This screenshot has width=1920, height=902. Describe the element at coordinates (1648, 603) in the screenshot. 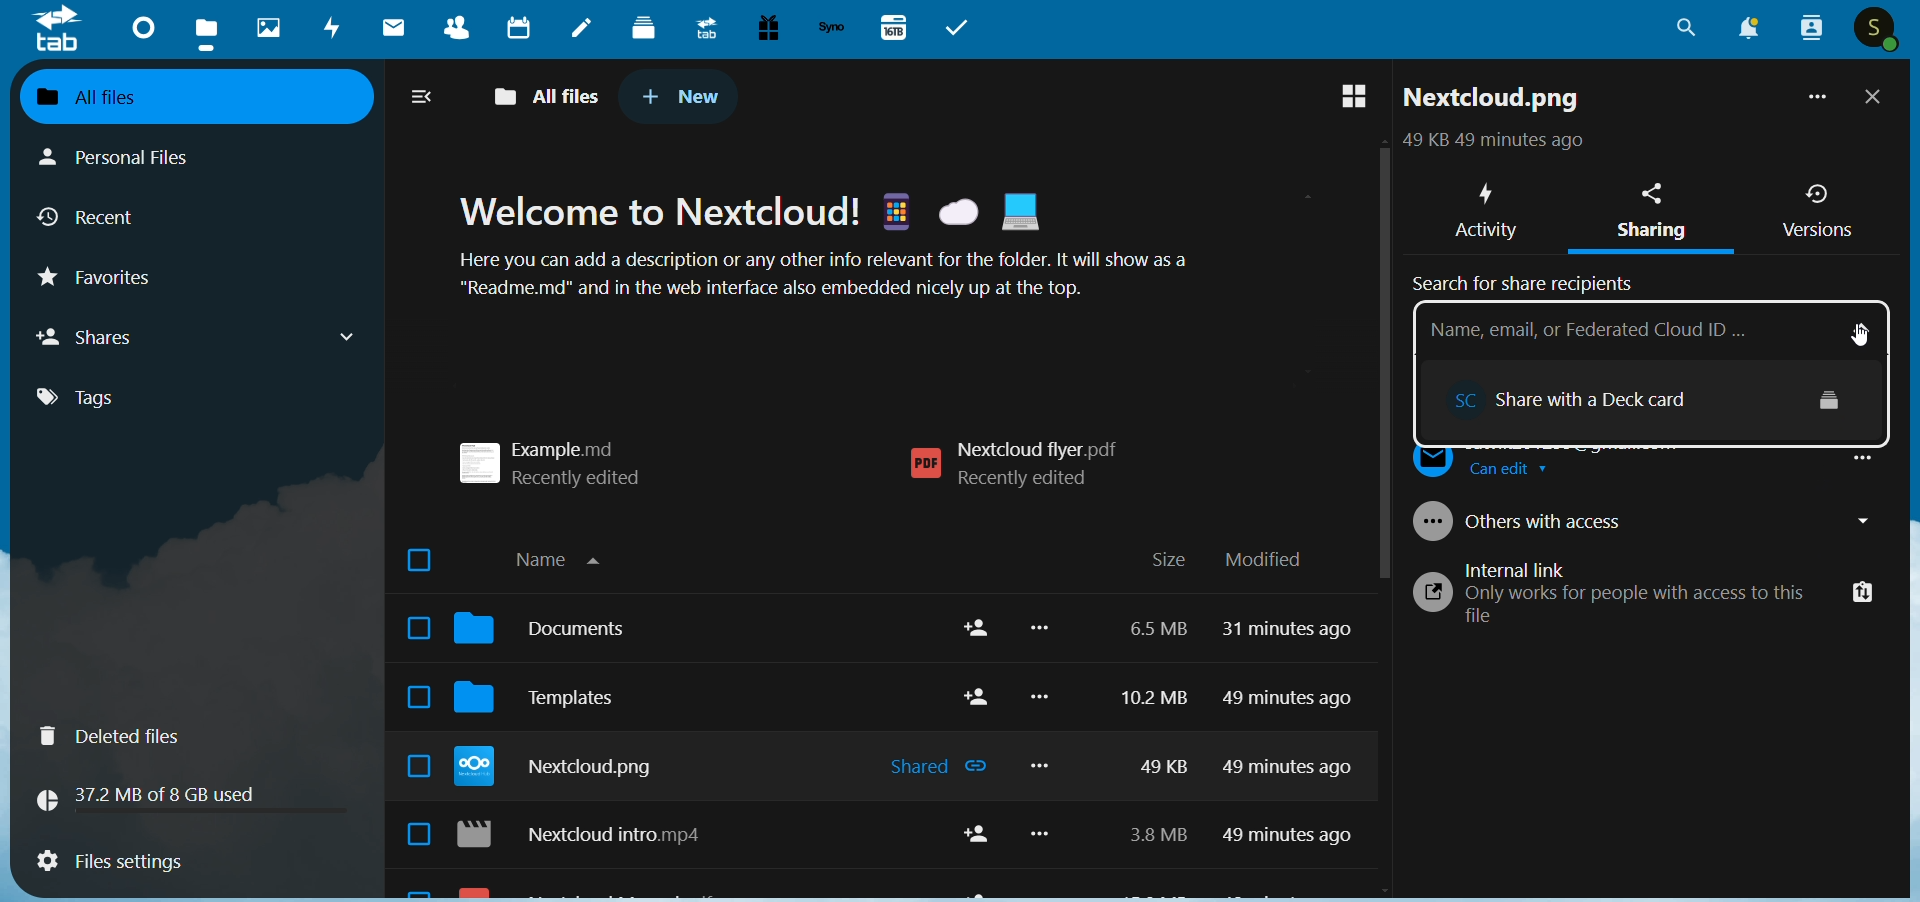

I see `internal link` at that location.